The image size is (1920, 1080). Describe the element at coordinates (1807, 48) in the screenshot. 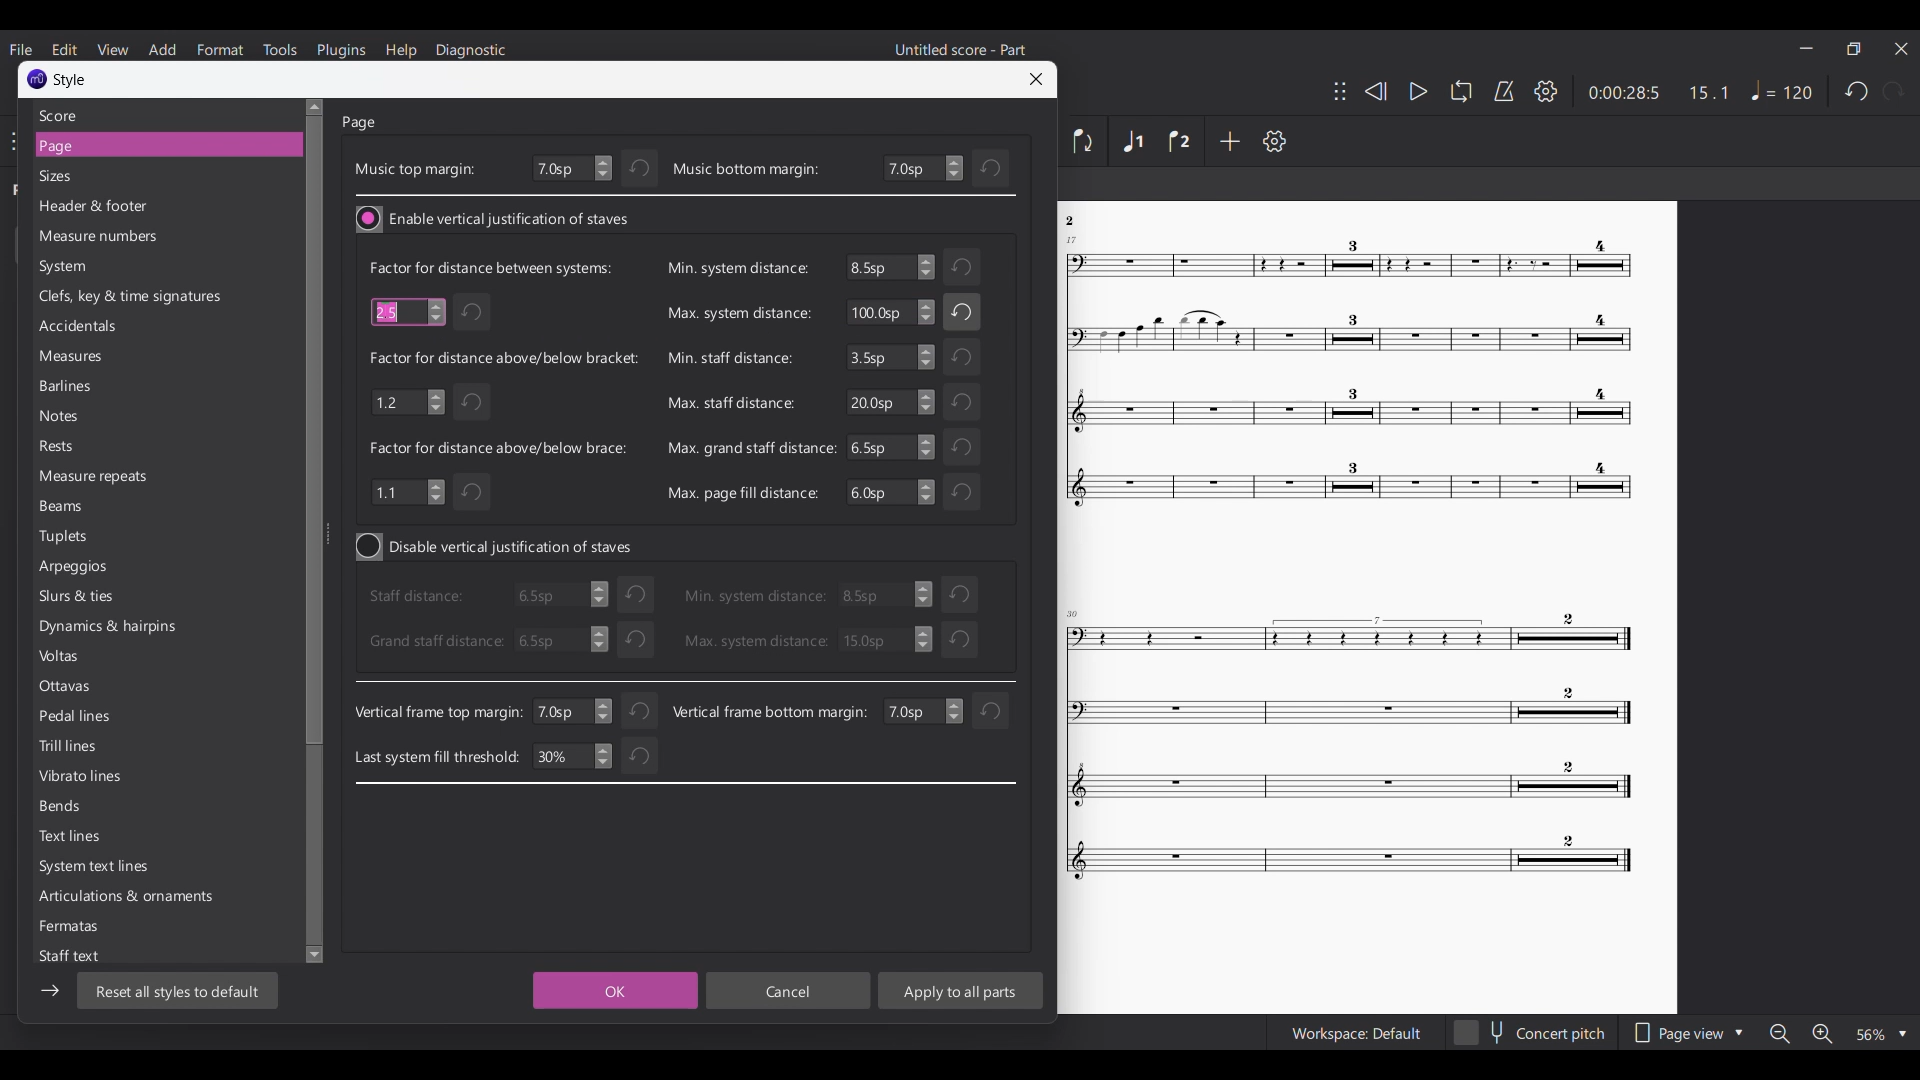

I see `Minimize` at that location.